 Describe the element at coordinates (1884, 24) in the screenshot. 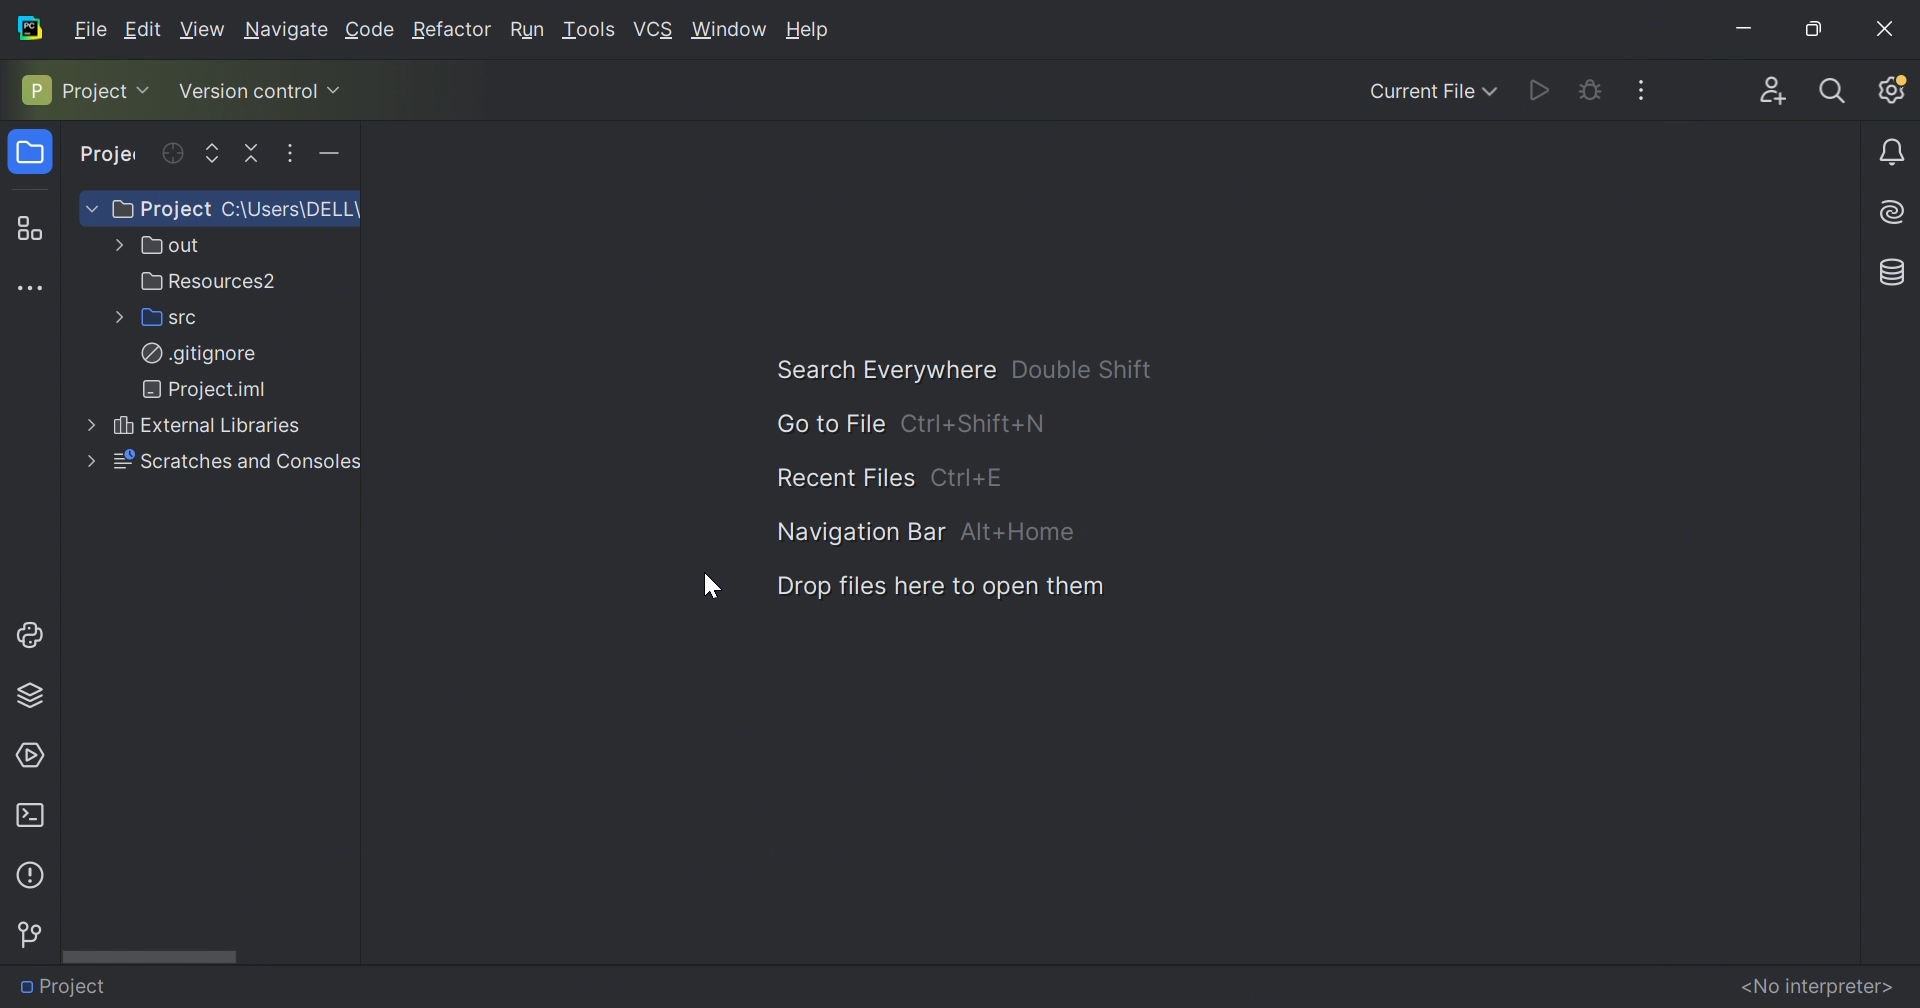

I see `Close` at that location.